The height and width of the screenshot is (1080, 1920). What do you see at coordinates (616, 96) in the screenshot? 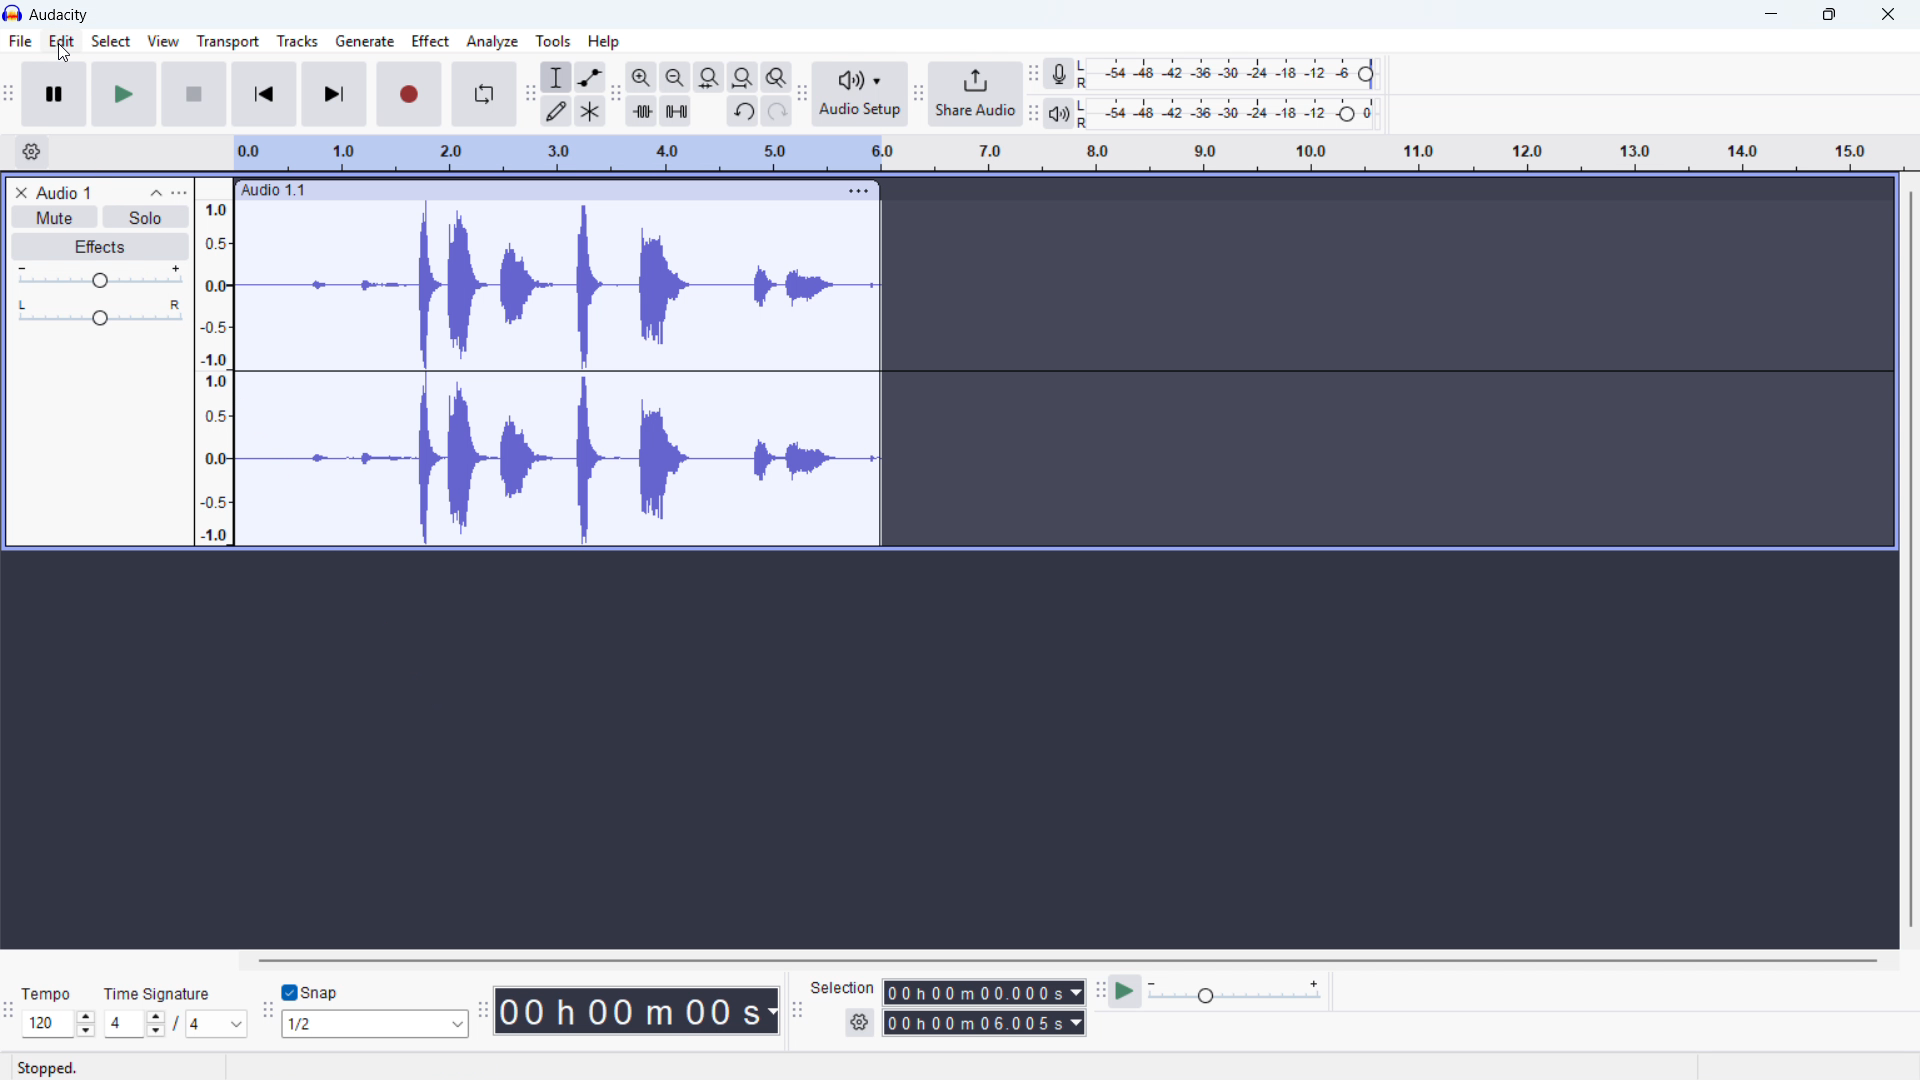
I see `edit toolbar` at bounding box center [616, 96].